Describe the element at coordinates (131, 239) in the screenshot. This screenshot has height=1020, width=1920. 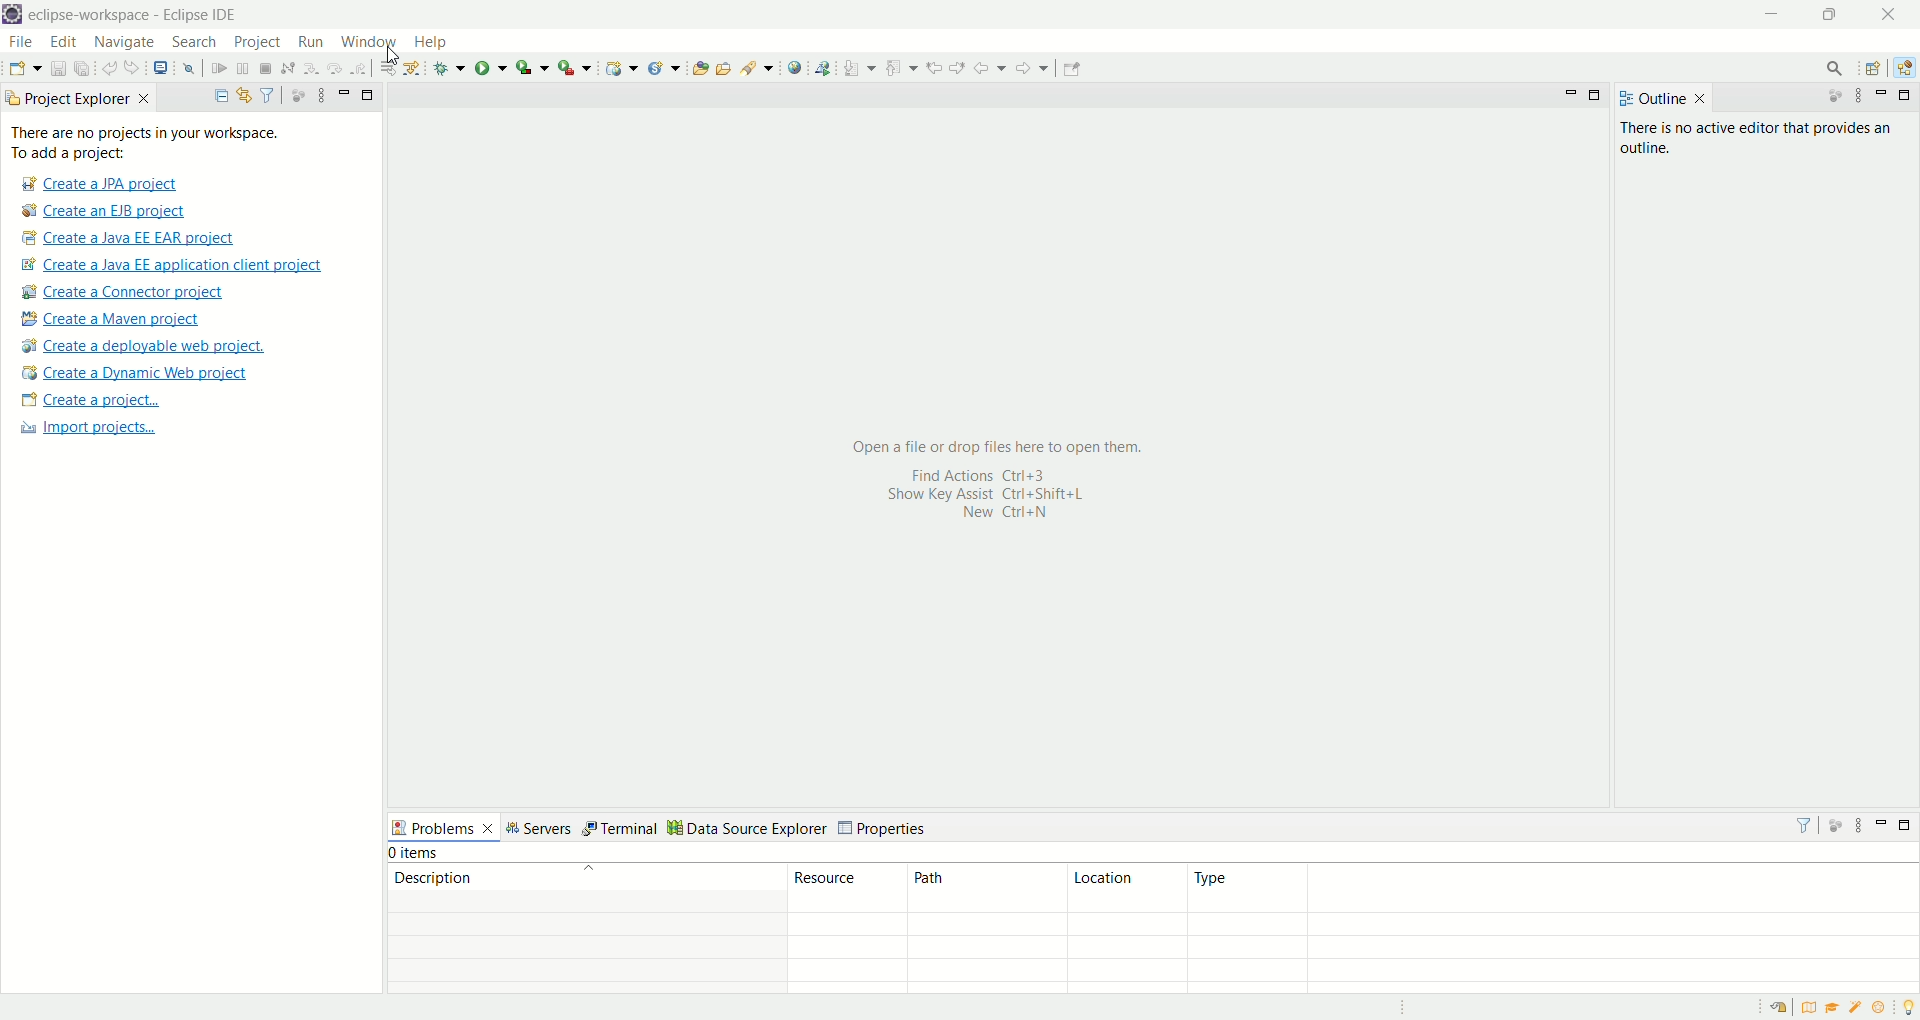
I see `create a Java EE EAR project` at that location.